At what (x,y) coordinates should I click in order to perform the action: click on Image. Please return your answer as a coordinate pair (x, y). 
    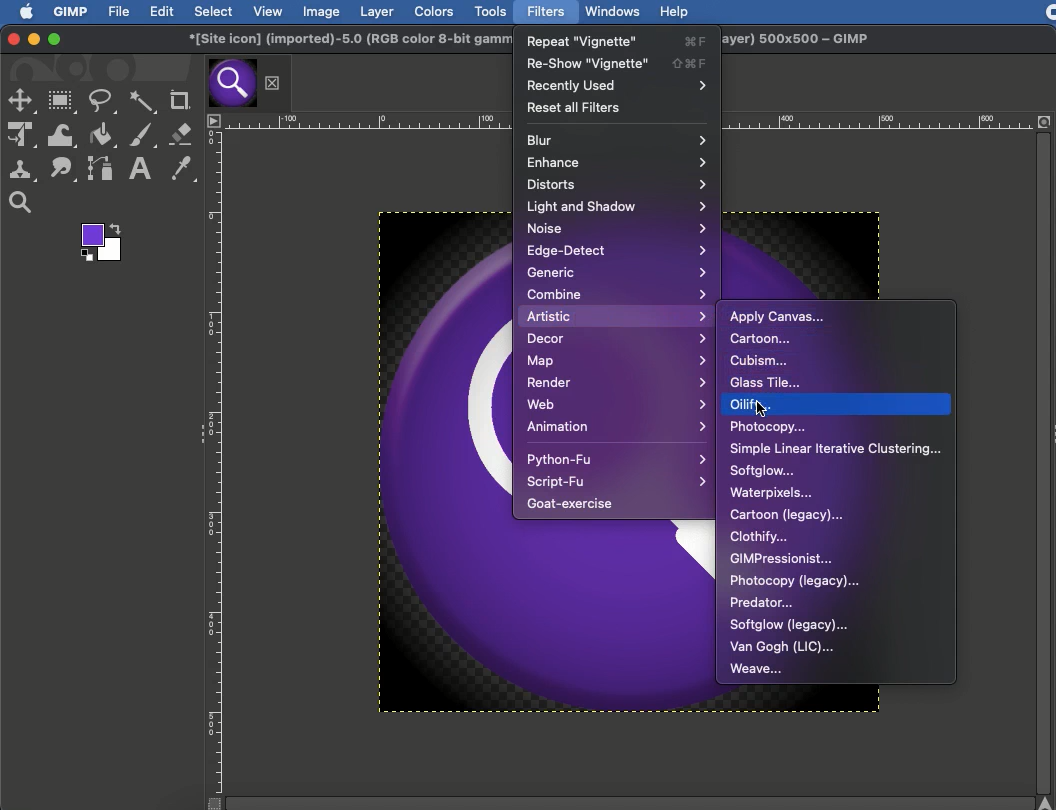
    Looking at the image, I should click on (320, 11).